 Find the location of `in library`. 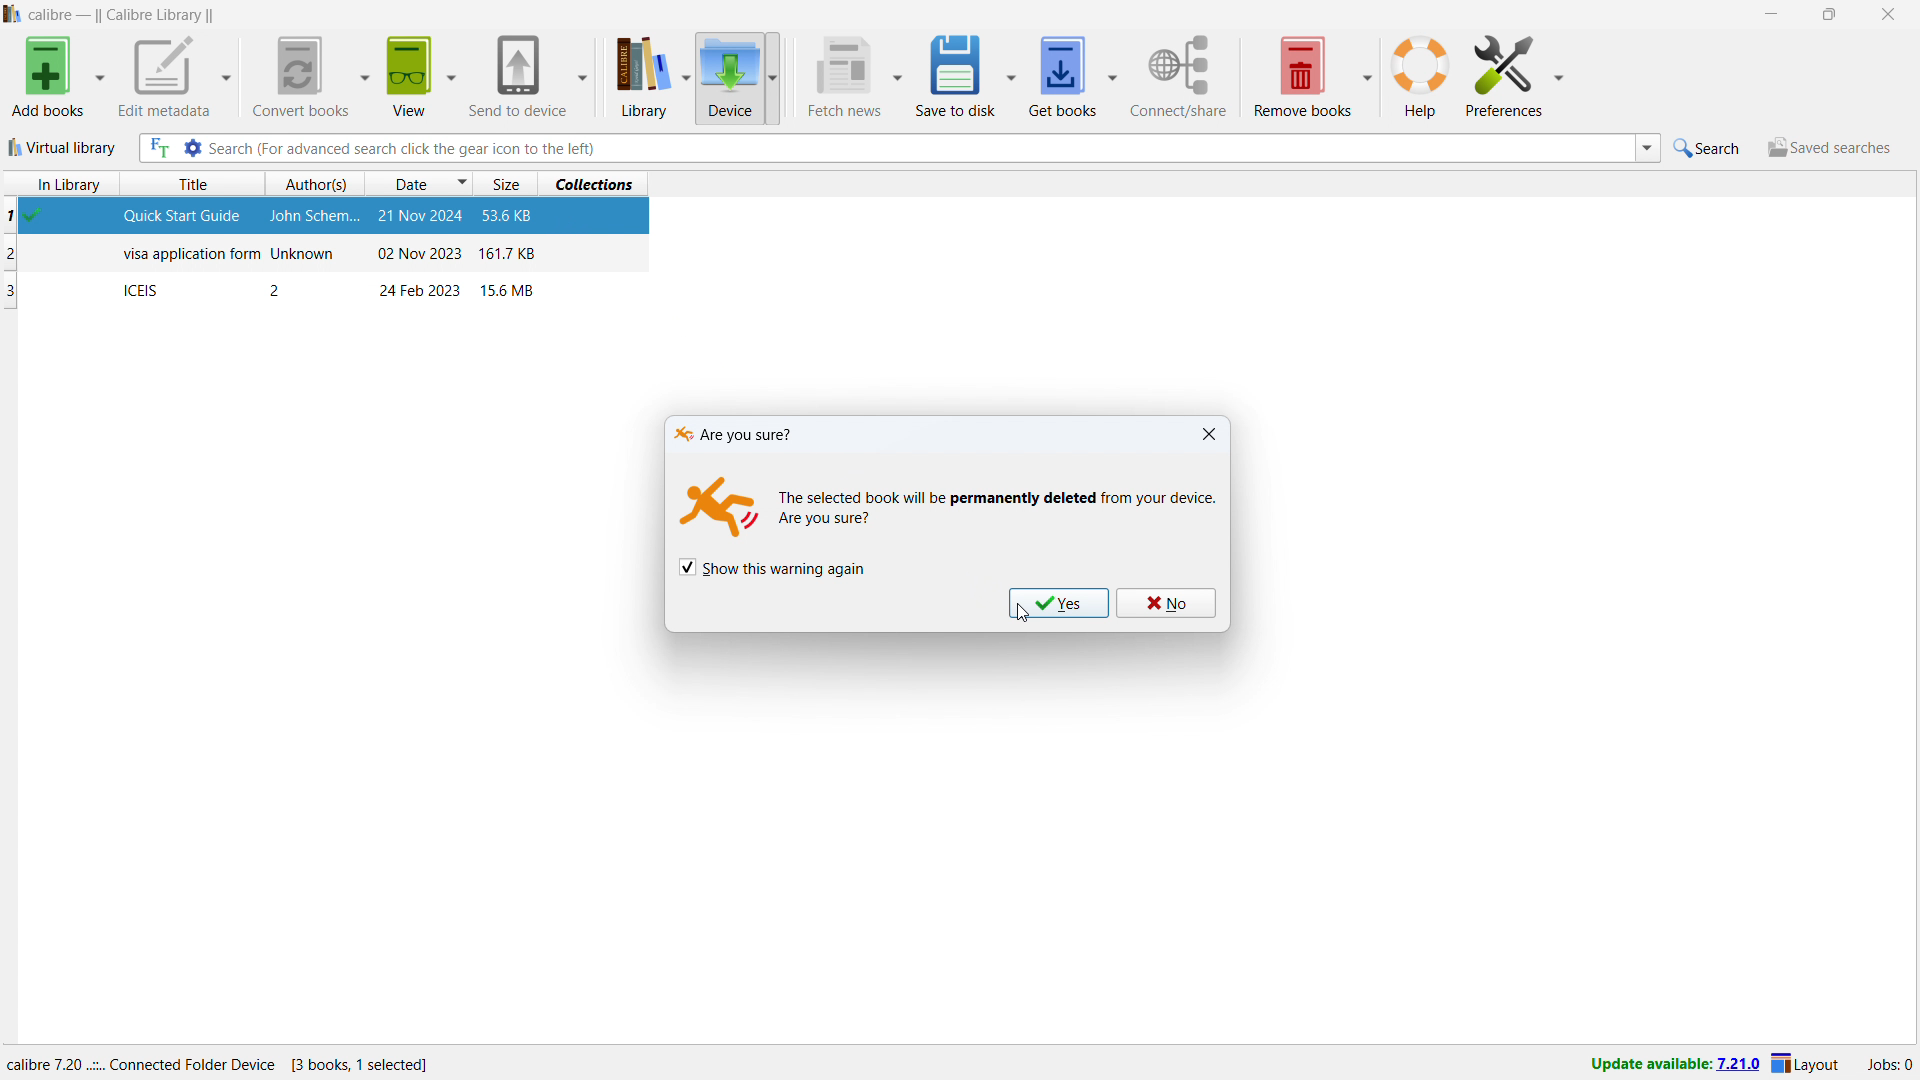

in library is located at coordinates (62, 184).